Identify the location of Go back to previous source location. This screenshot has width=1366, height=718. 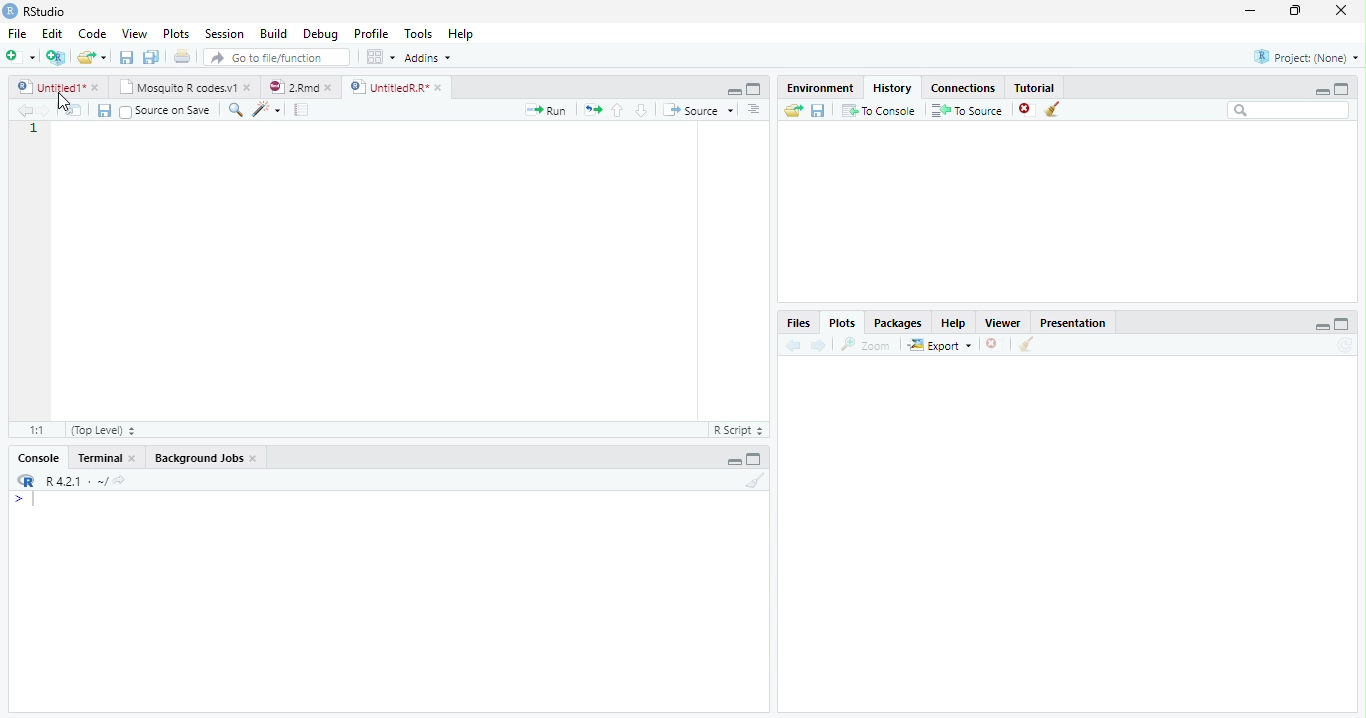
(23, 111).